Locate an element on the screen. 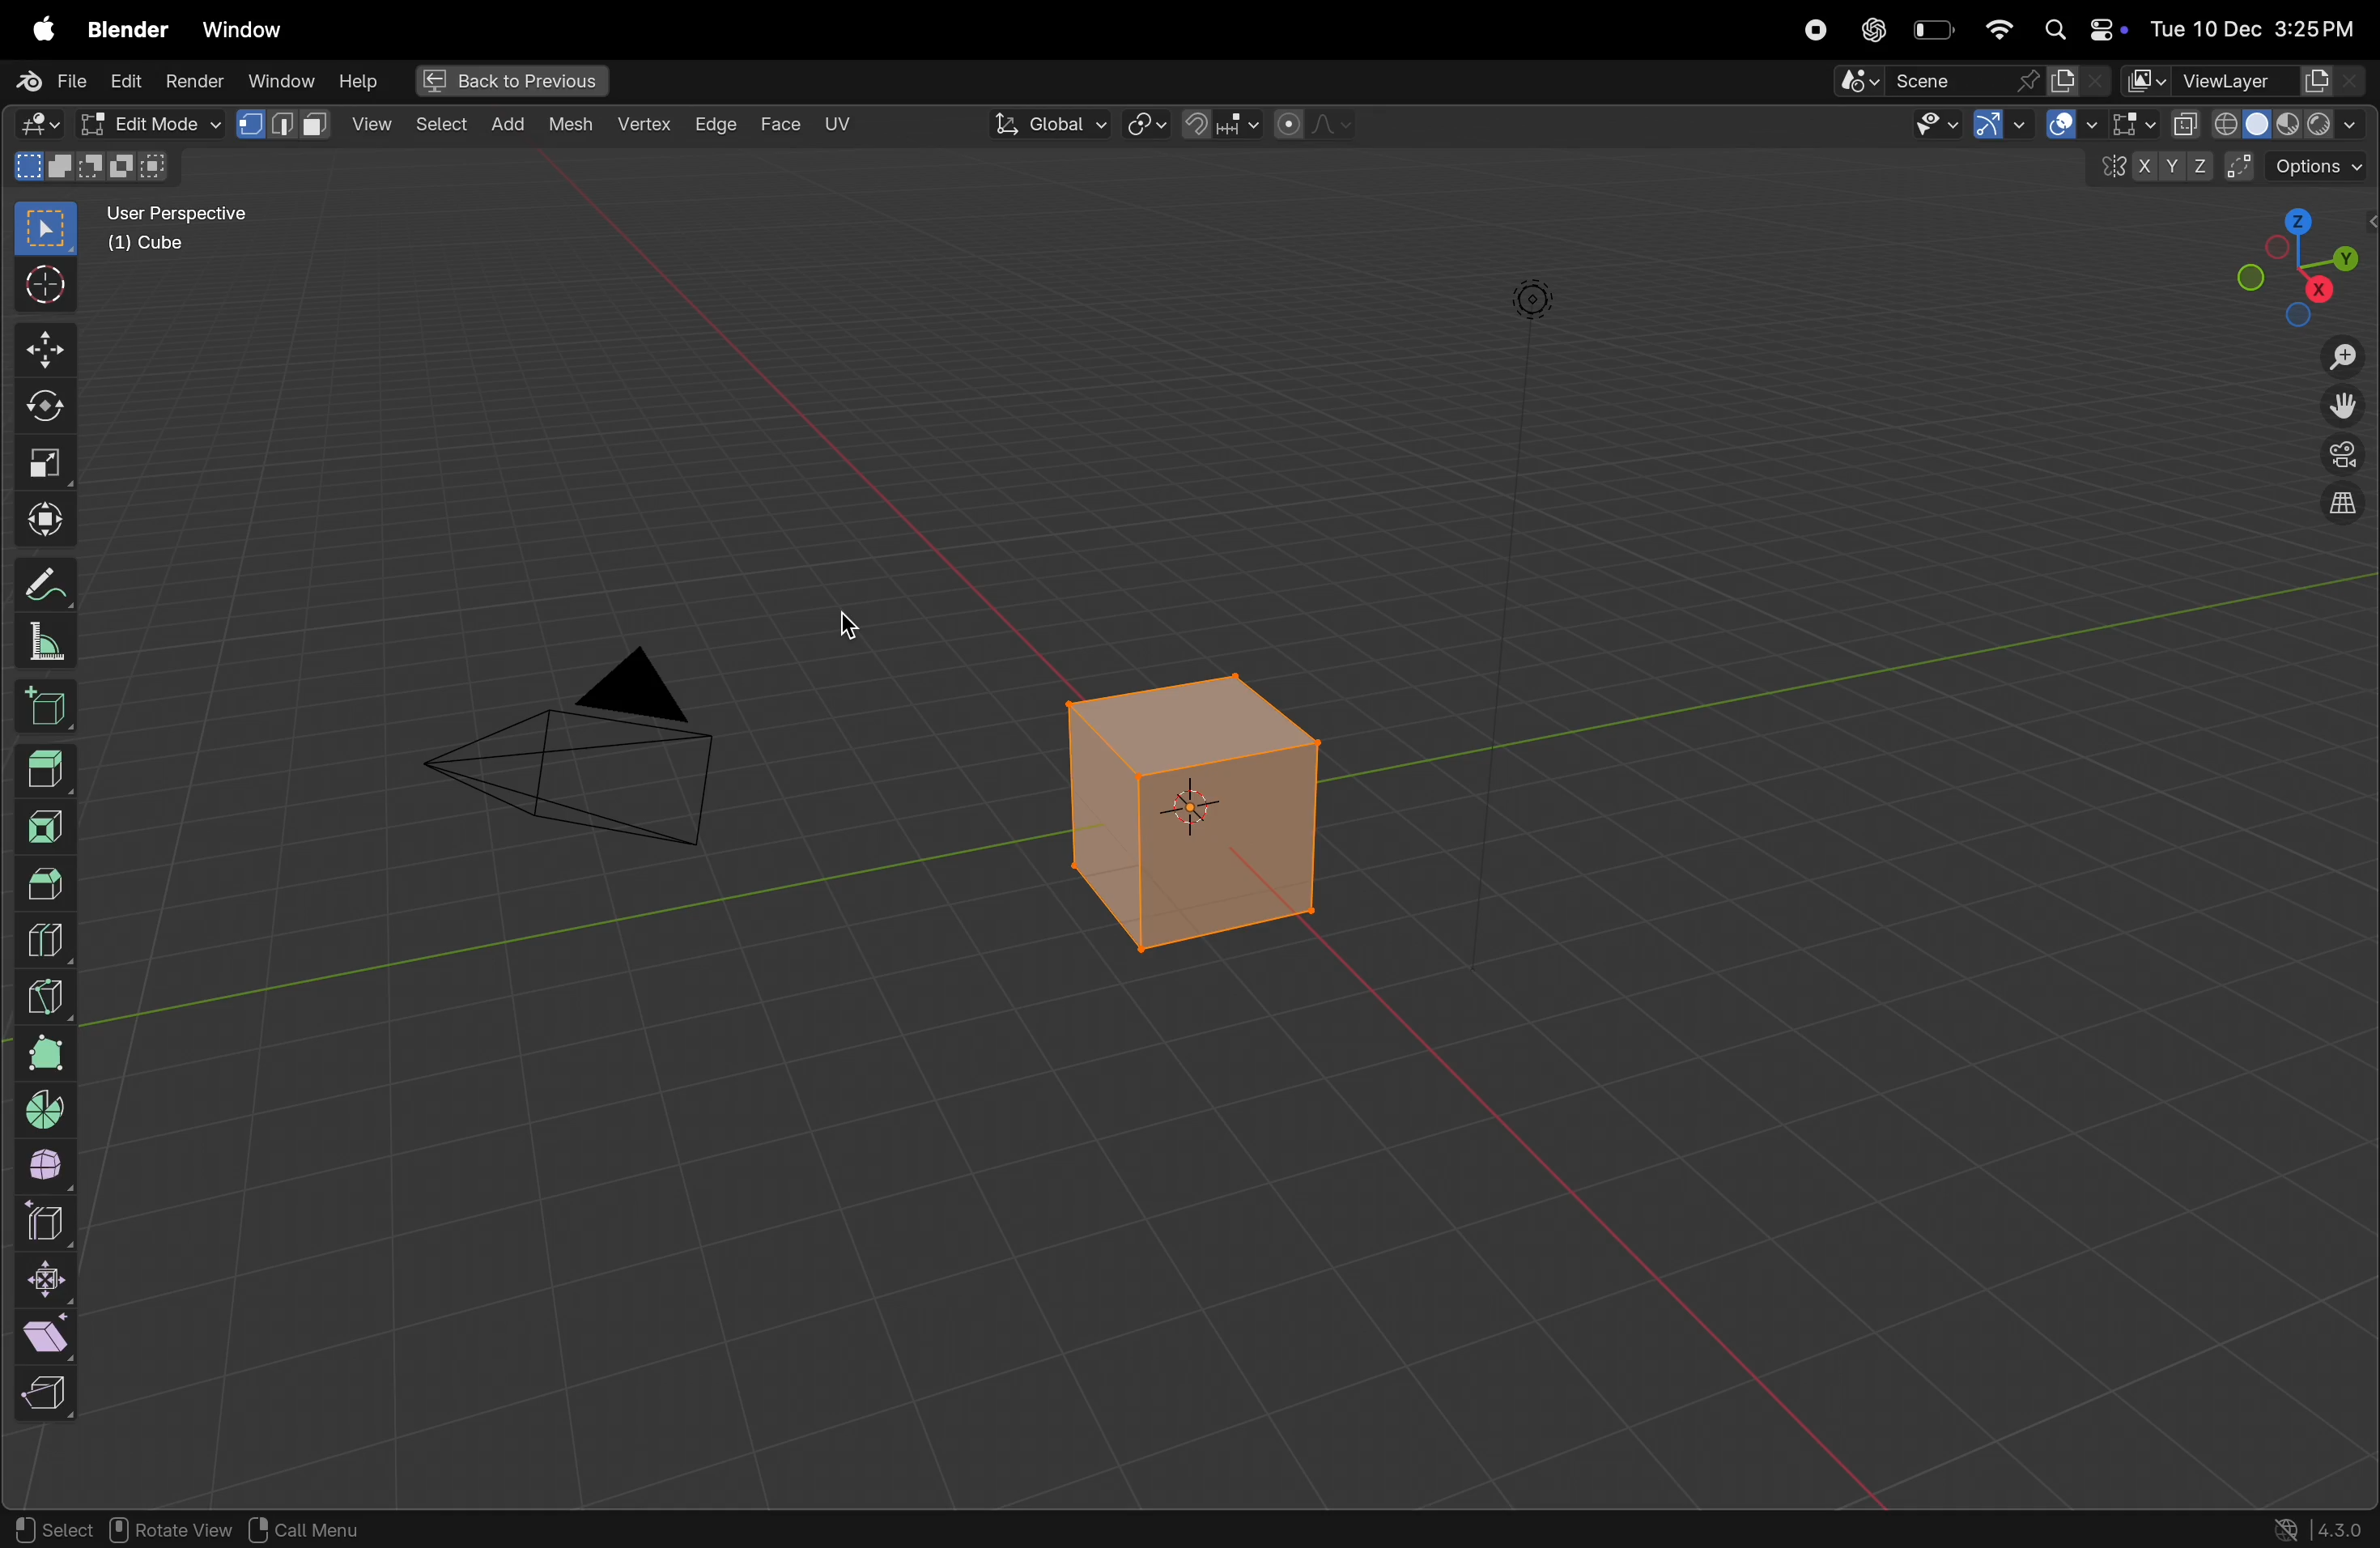 The height and width of the screenshot is (1548, 2380). orthographic view is located at coordinates (2337, 509).